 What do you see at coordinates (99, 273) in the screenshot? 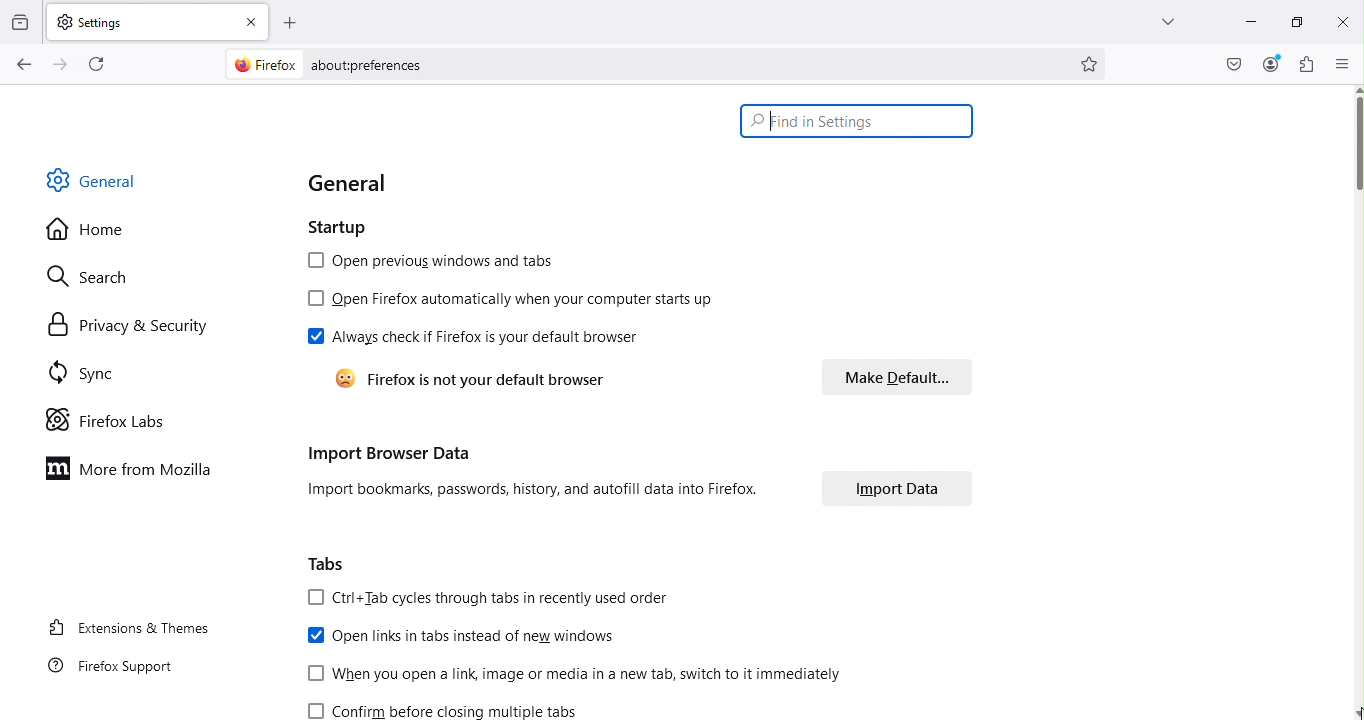
I see `Search` at bounding box center [99, 273].